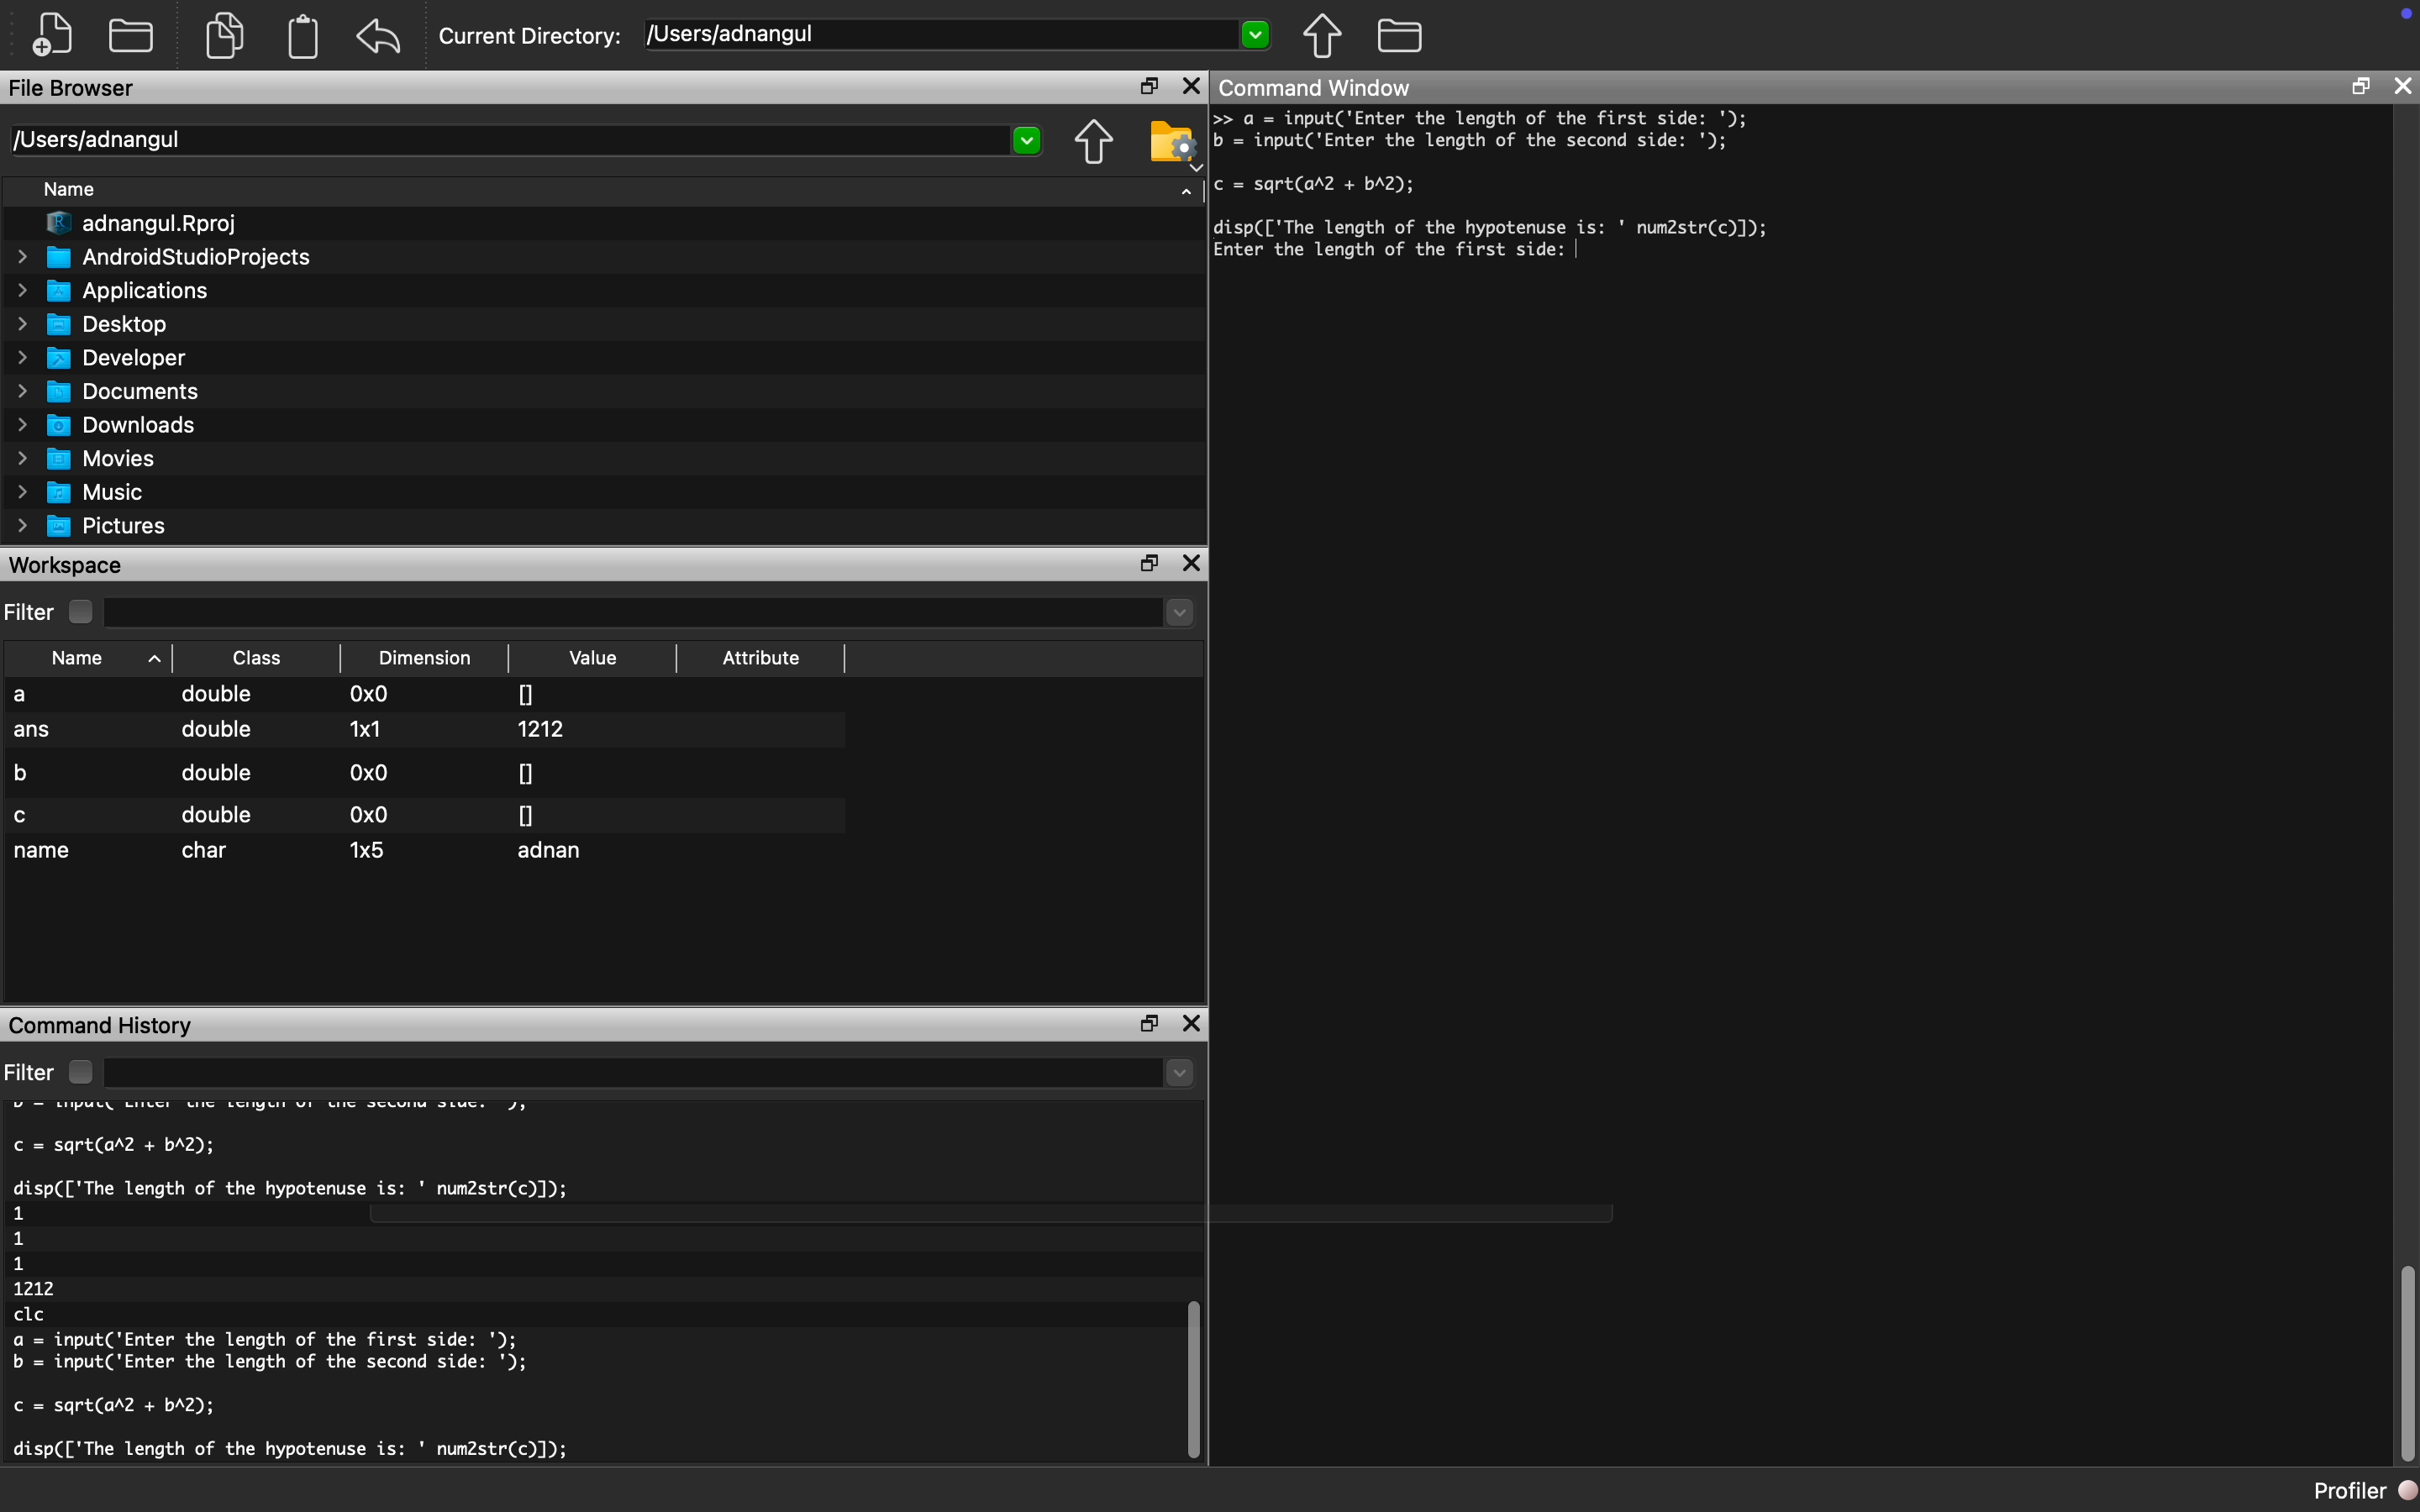  What do you see at coordinates (1173, 142) in the screenshot?
I see `folder settings` at bounding box center [1173, 142].